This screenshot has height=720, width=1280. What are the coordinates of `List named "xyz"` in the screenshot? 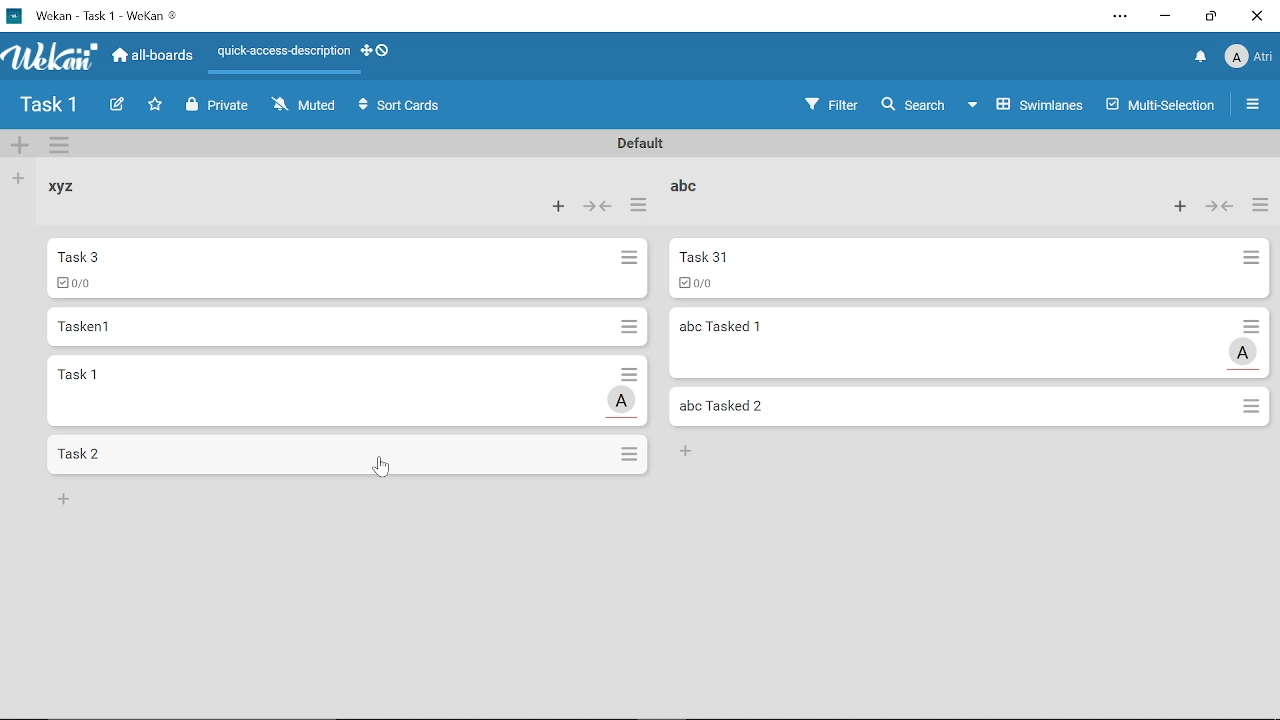 It's located at (75, 194).